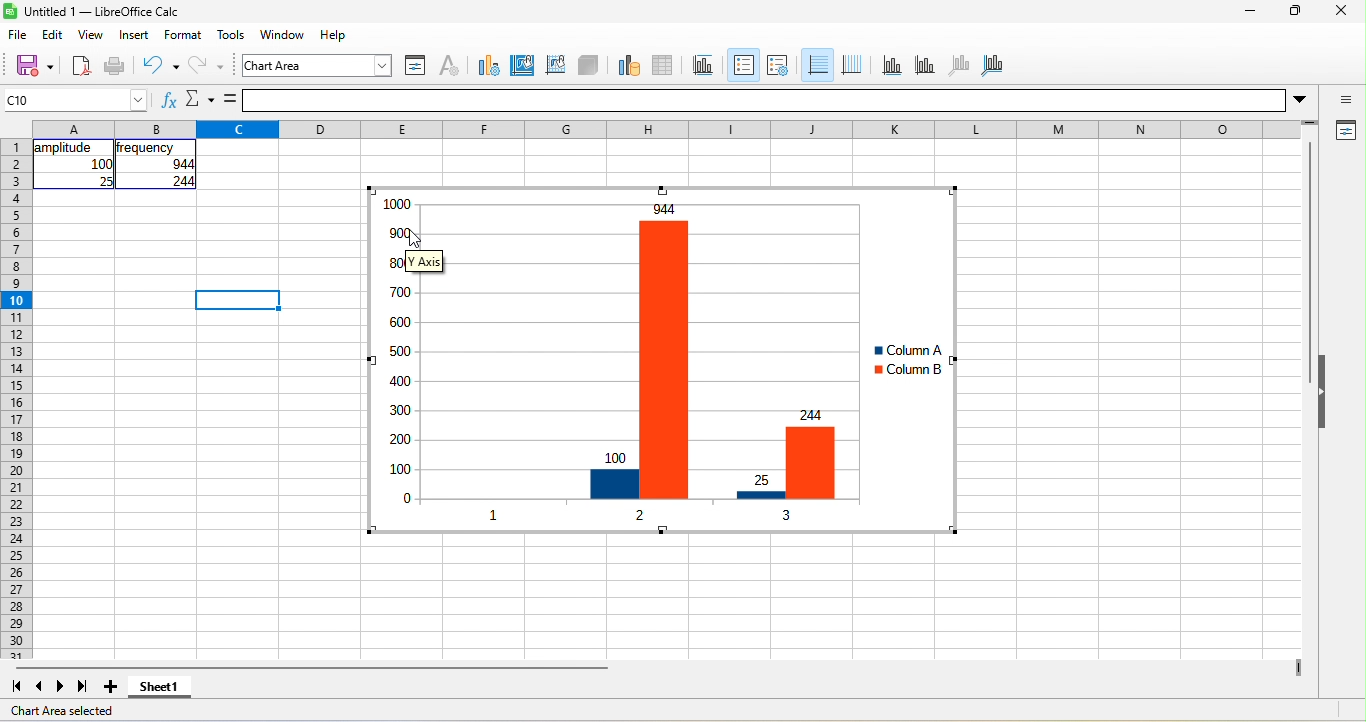 The image size is (1366, 722). What do you see at coordinates (890, 65) in the screenshot?
I see `x axis` at bounding box center [890, 65].